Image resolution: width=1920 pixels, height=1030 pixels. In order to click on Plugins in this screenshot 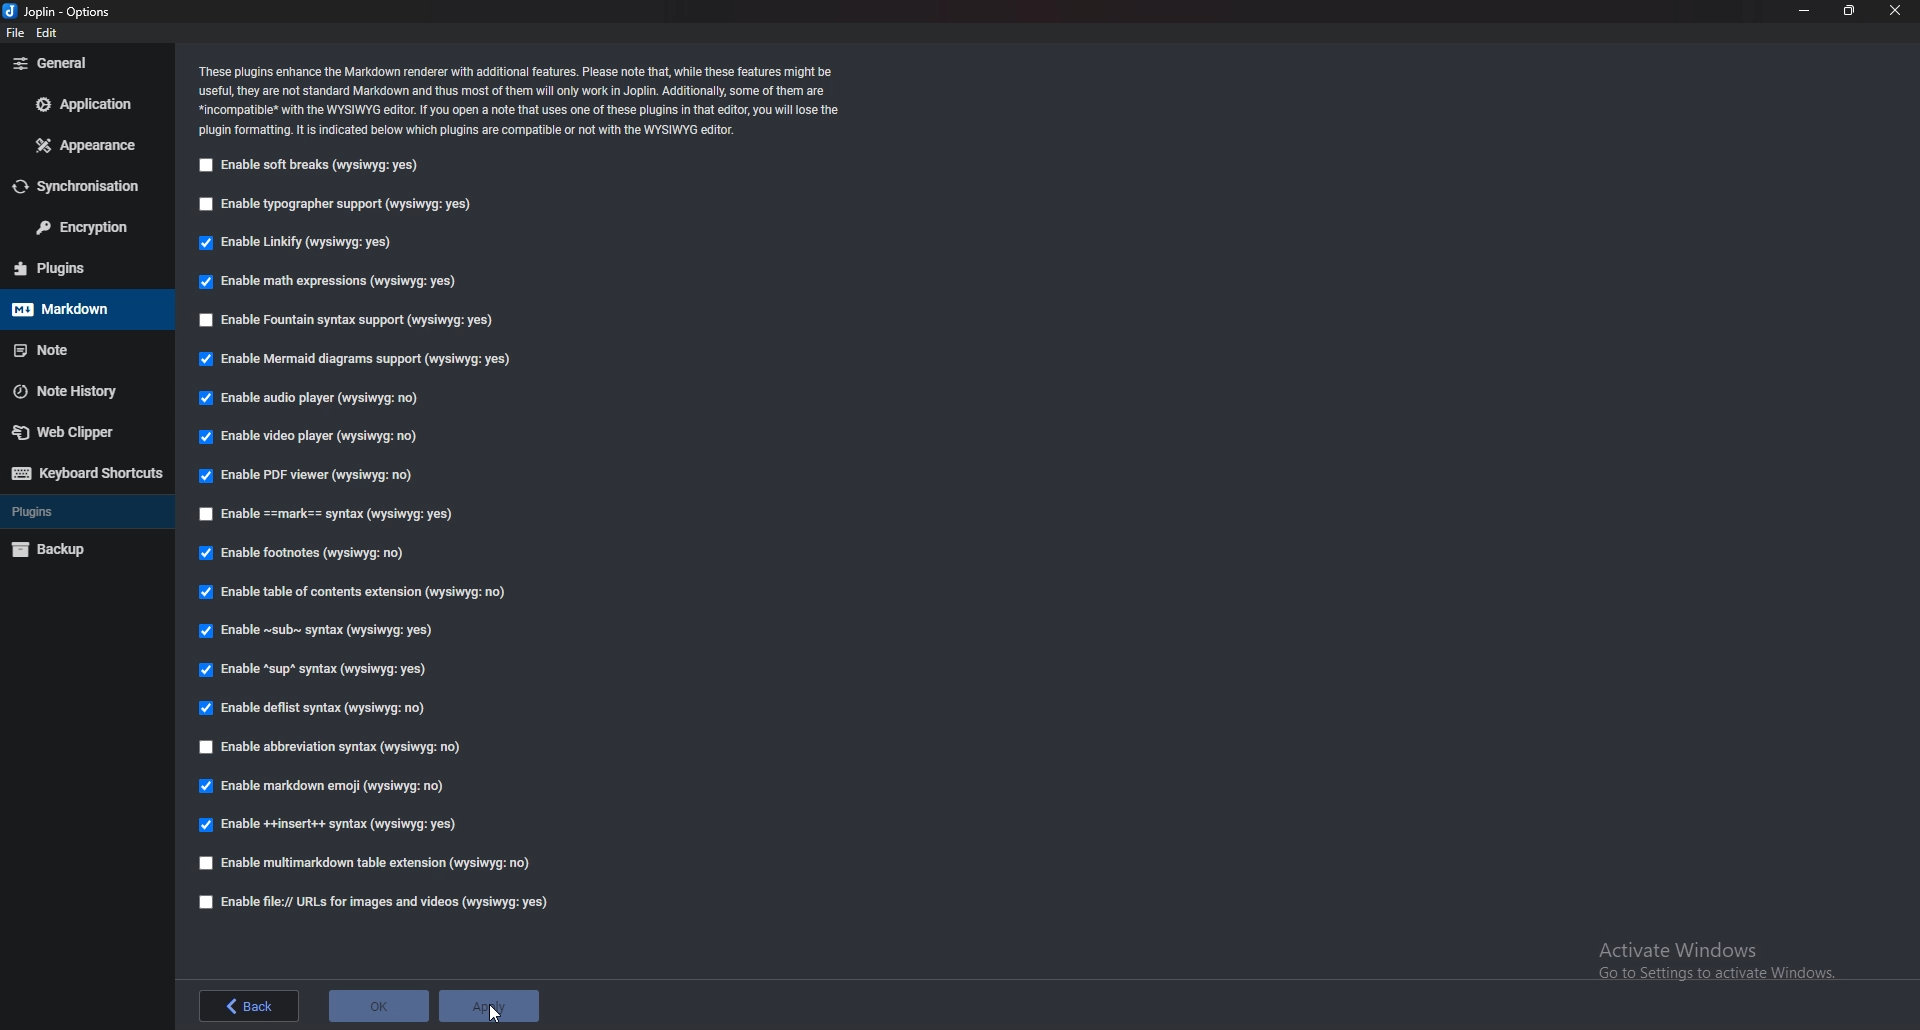, I will do `click(84, 512)`.